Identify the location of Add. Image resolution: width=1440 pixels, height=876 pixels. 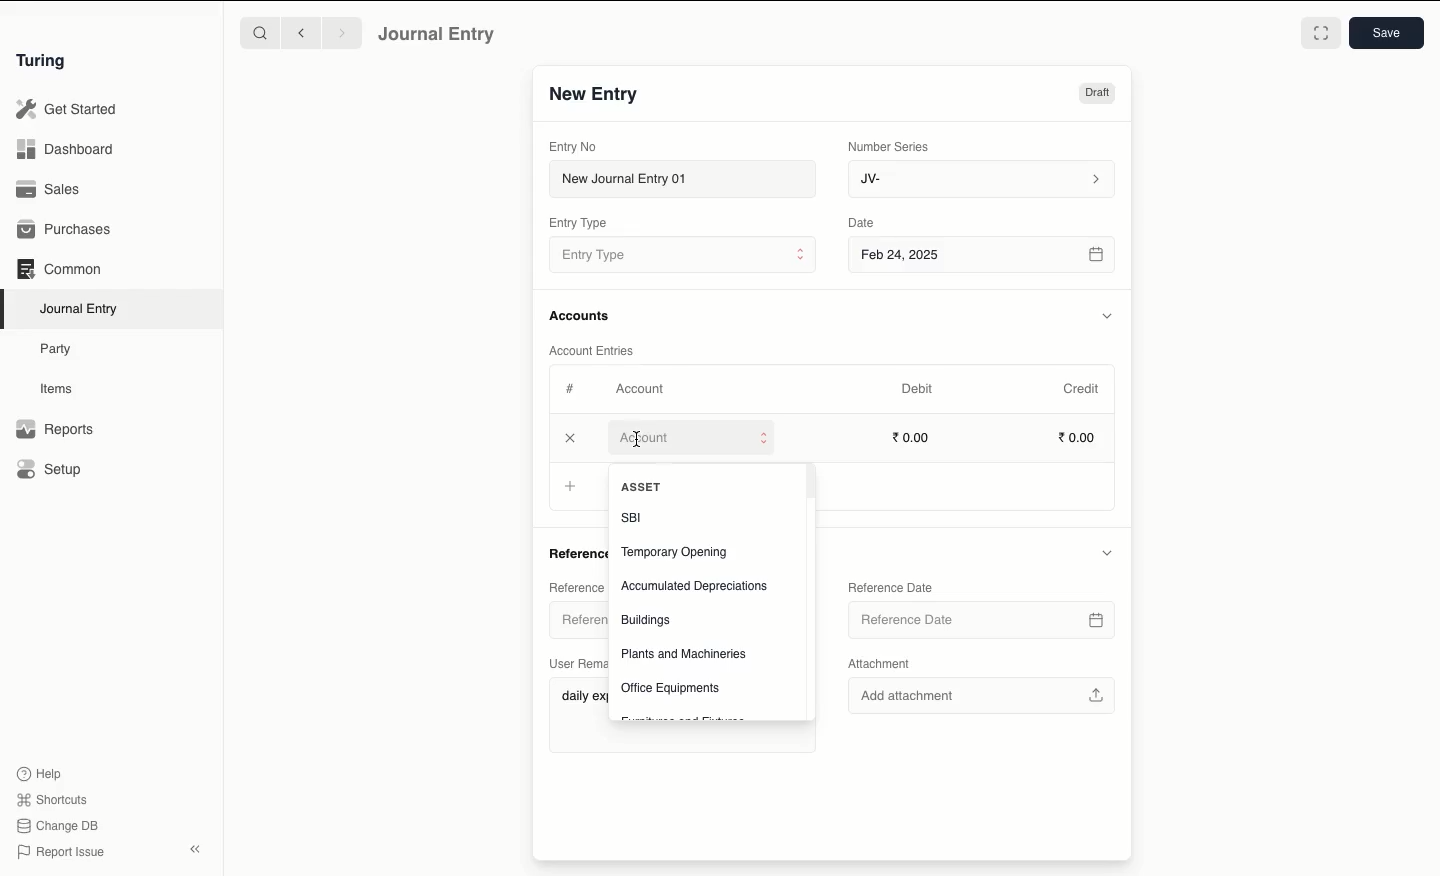
(569, 483).